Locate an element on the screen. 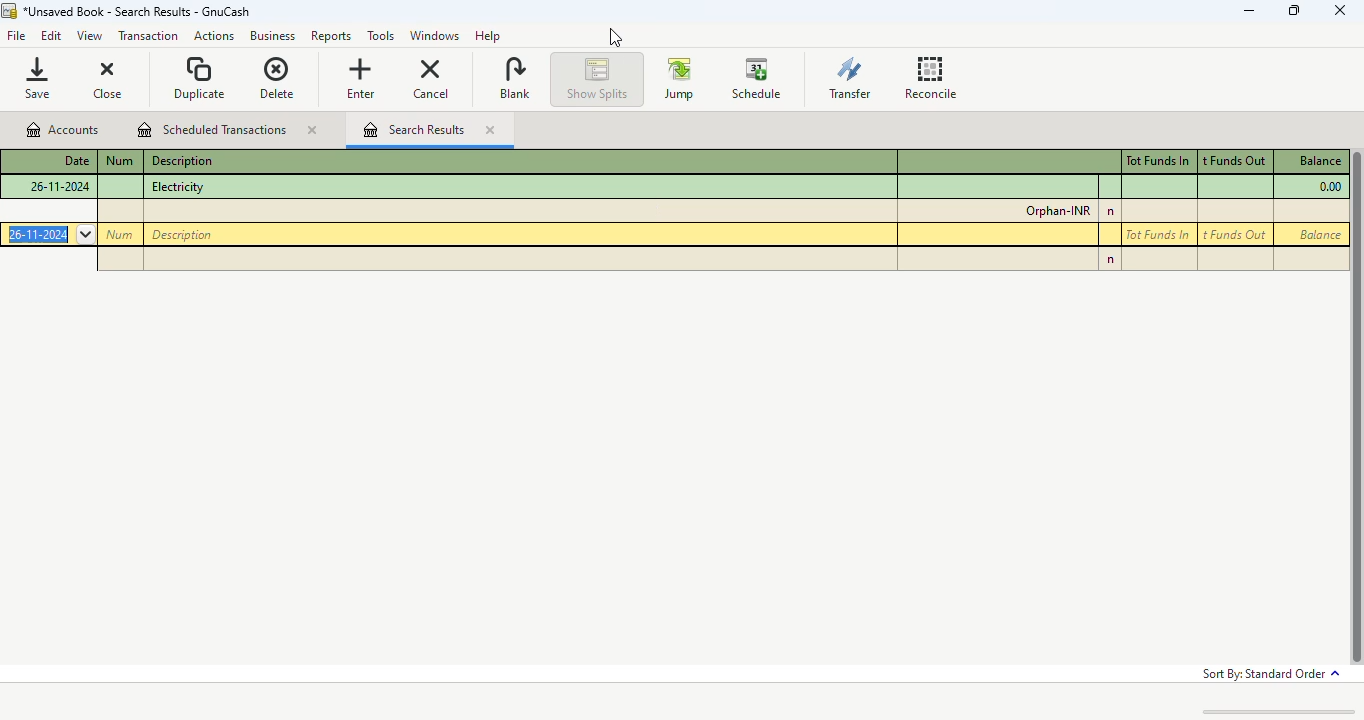 This screenshot has height=720, width=1364. tot funds in is located at coordinates (1158, 160).